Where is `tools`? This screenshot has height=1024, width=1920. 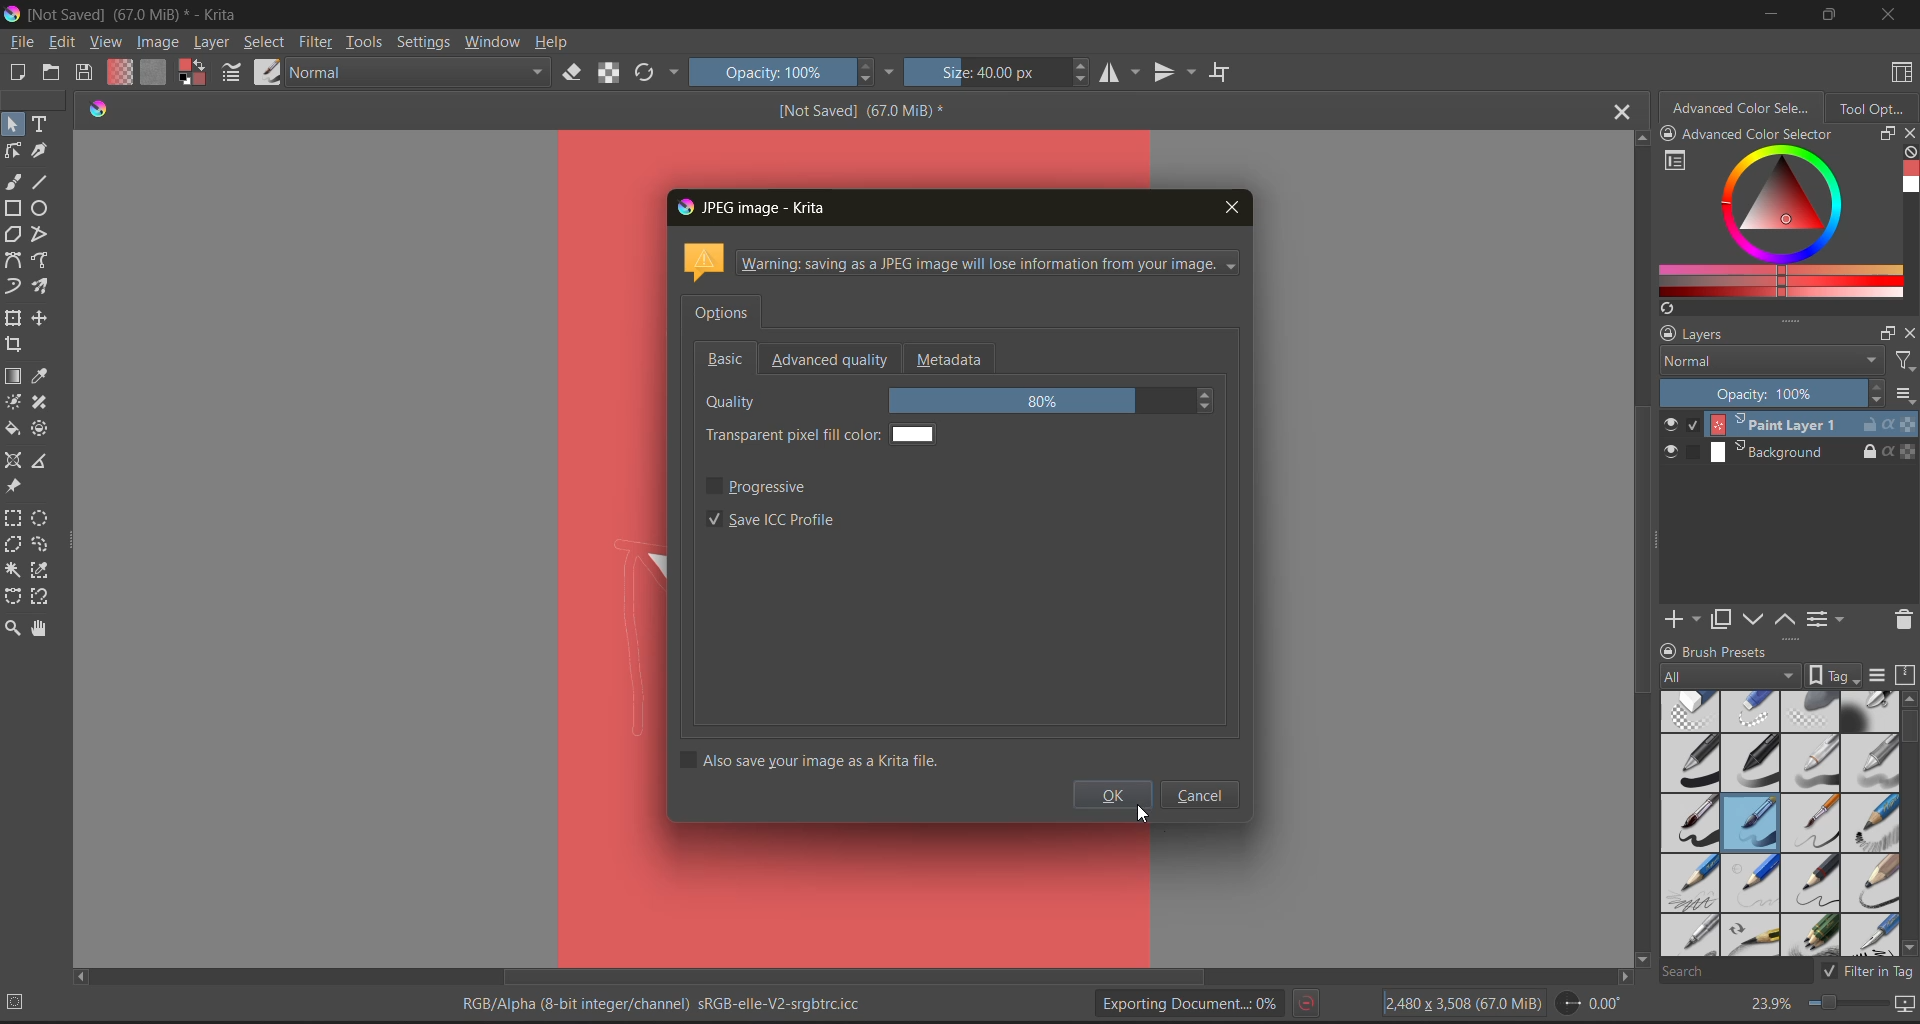 tools is located at coordinates (42, 572).